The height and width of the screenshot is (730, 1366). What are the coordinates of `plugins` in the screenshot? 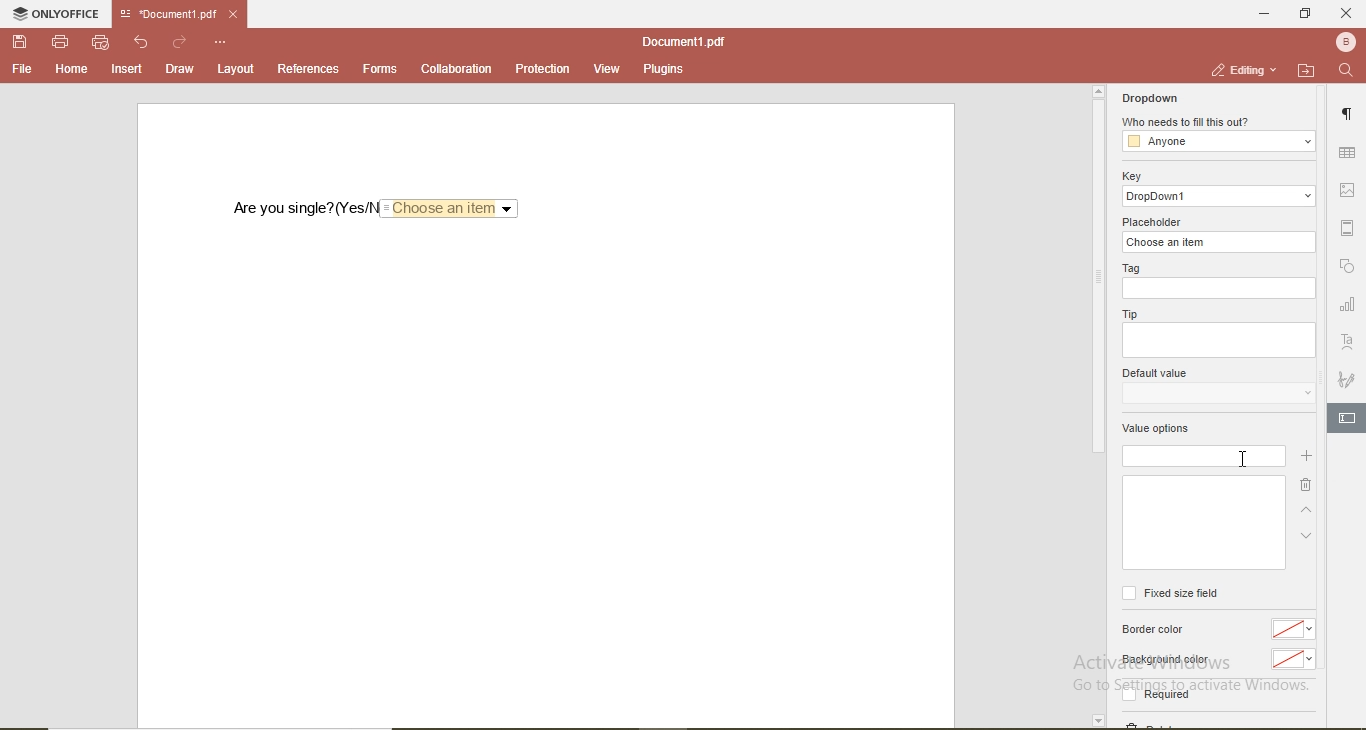 It's located at (660, 69).